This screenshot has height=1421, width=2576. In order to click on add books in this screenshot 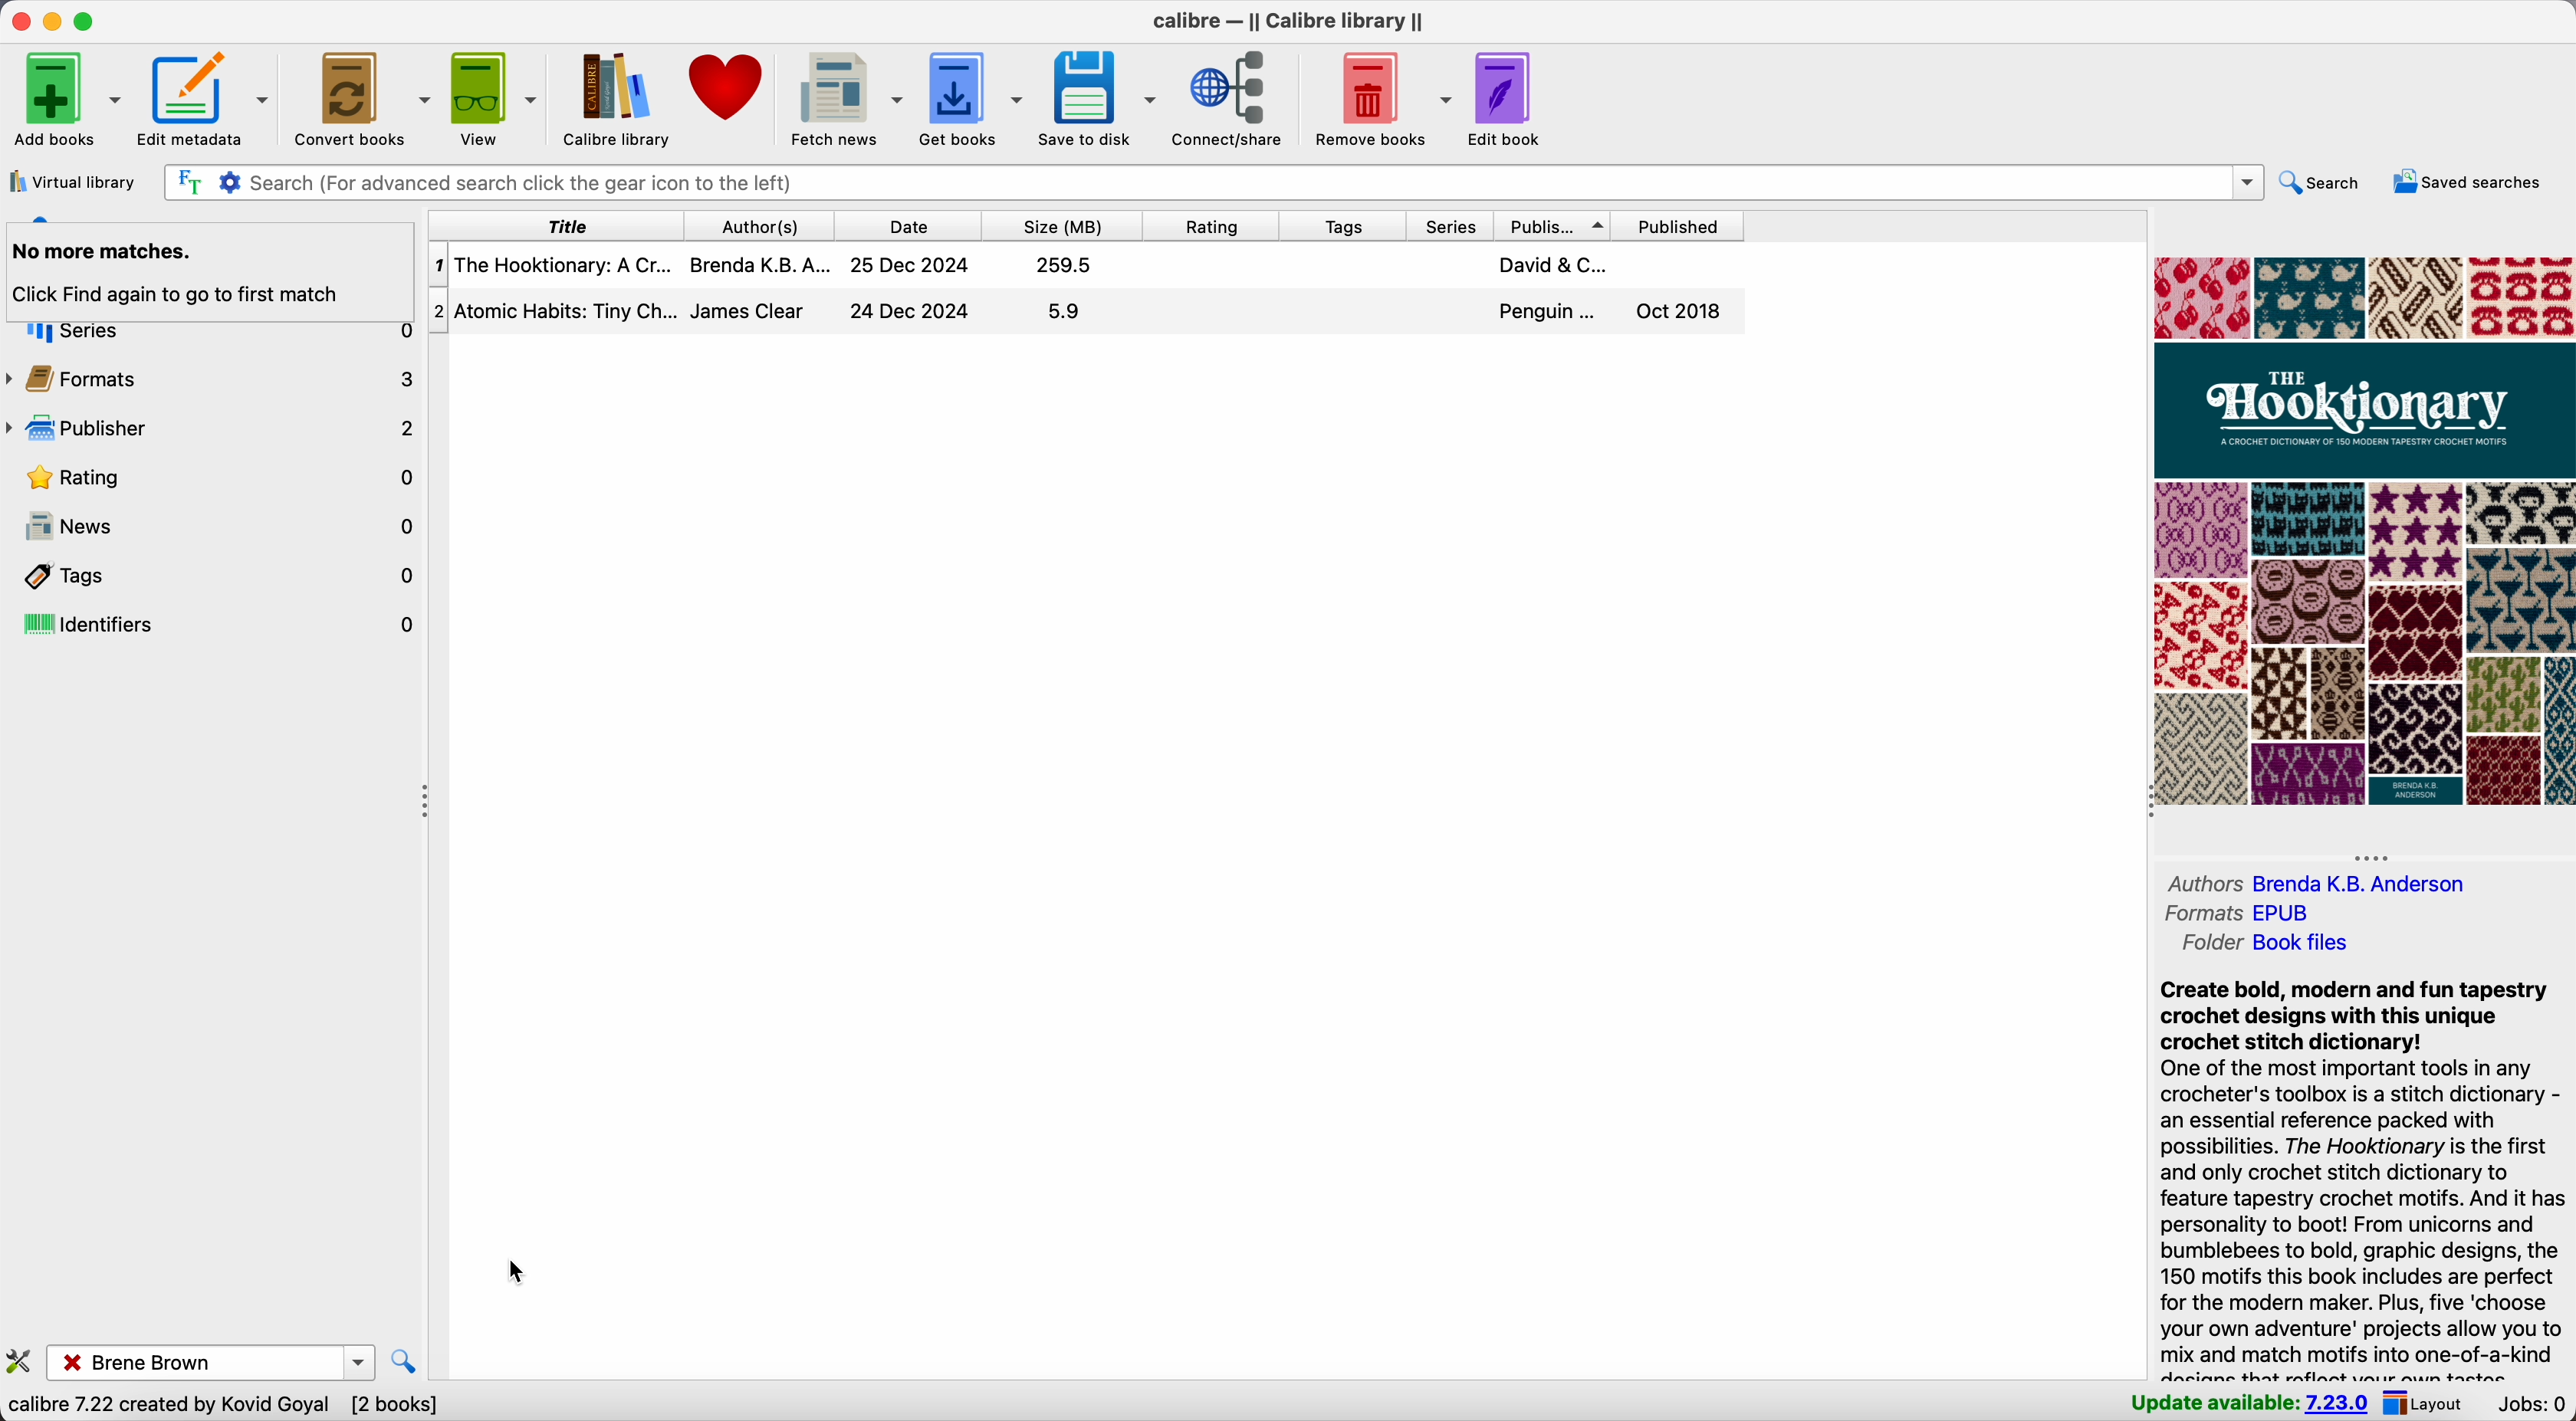, I will do `click(64, 101)`.